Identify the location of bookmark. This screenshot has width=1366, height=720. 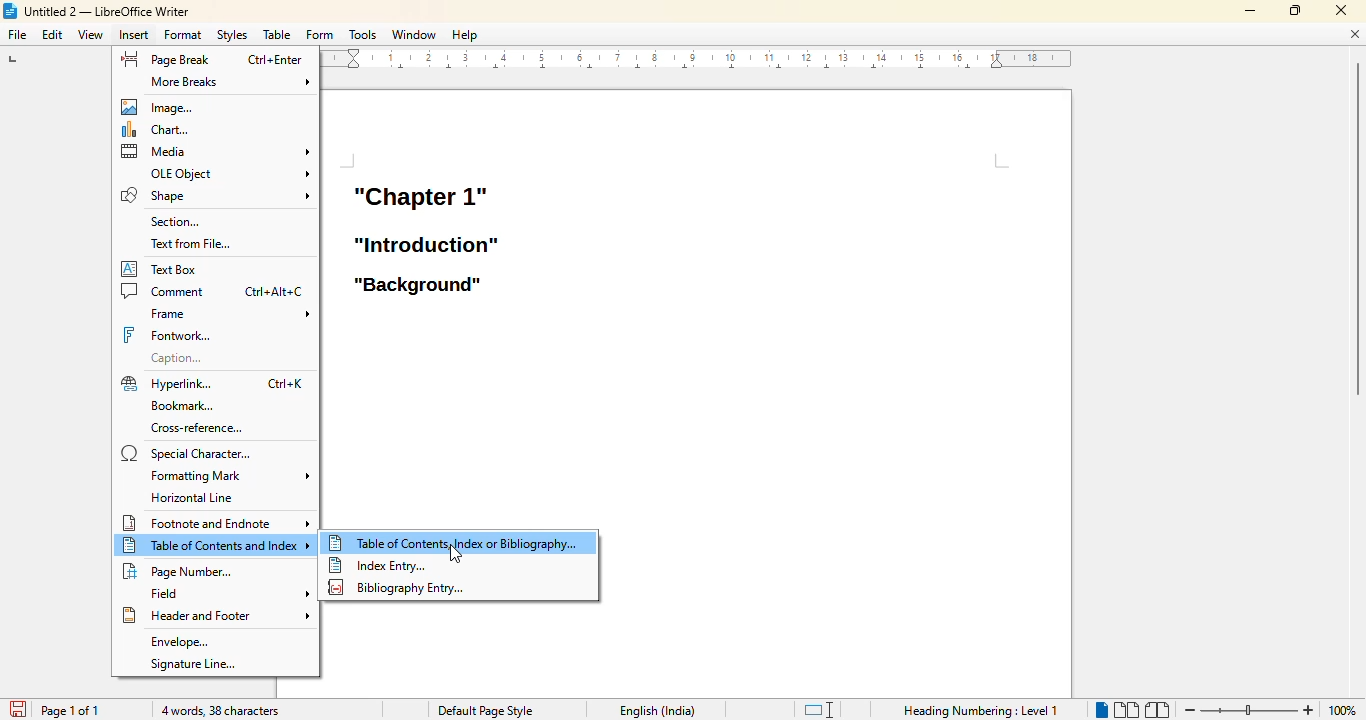
(182, 406).